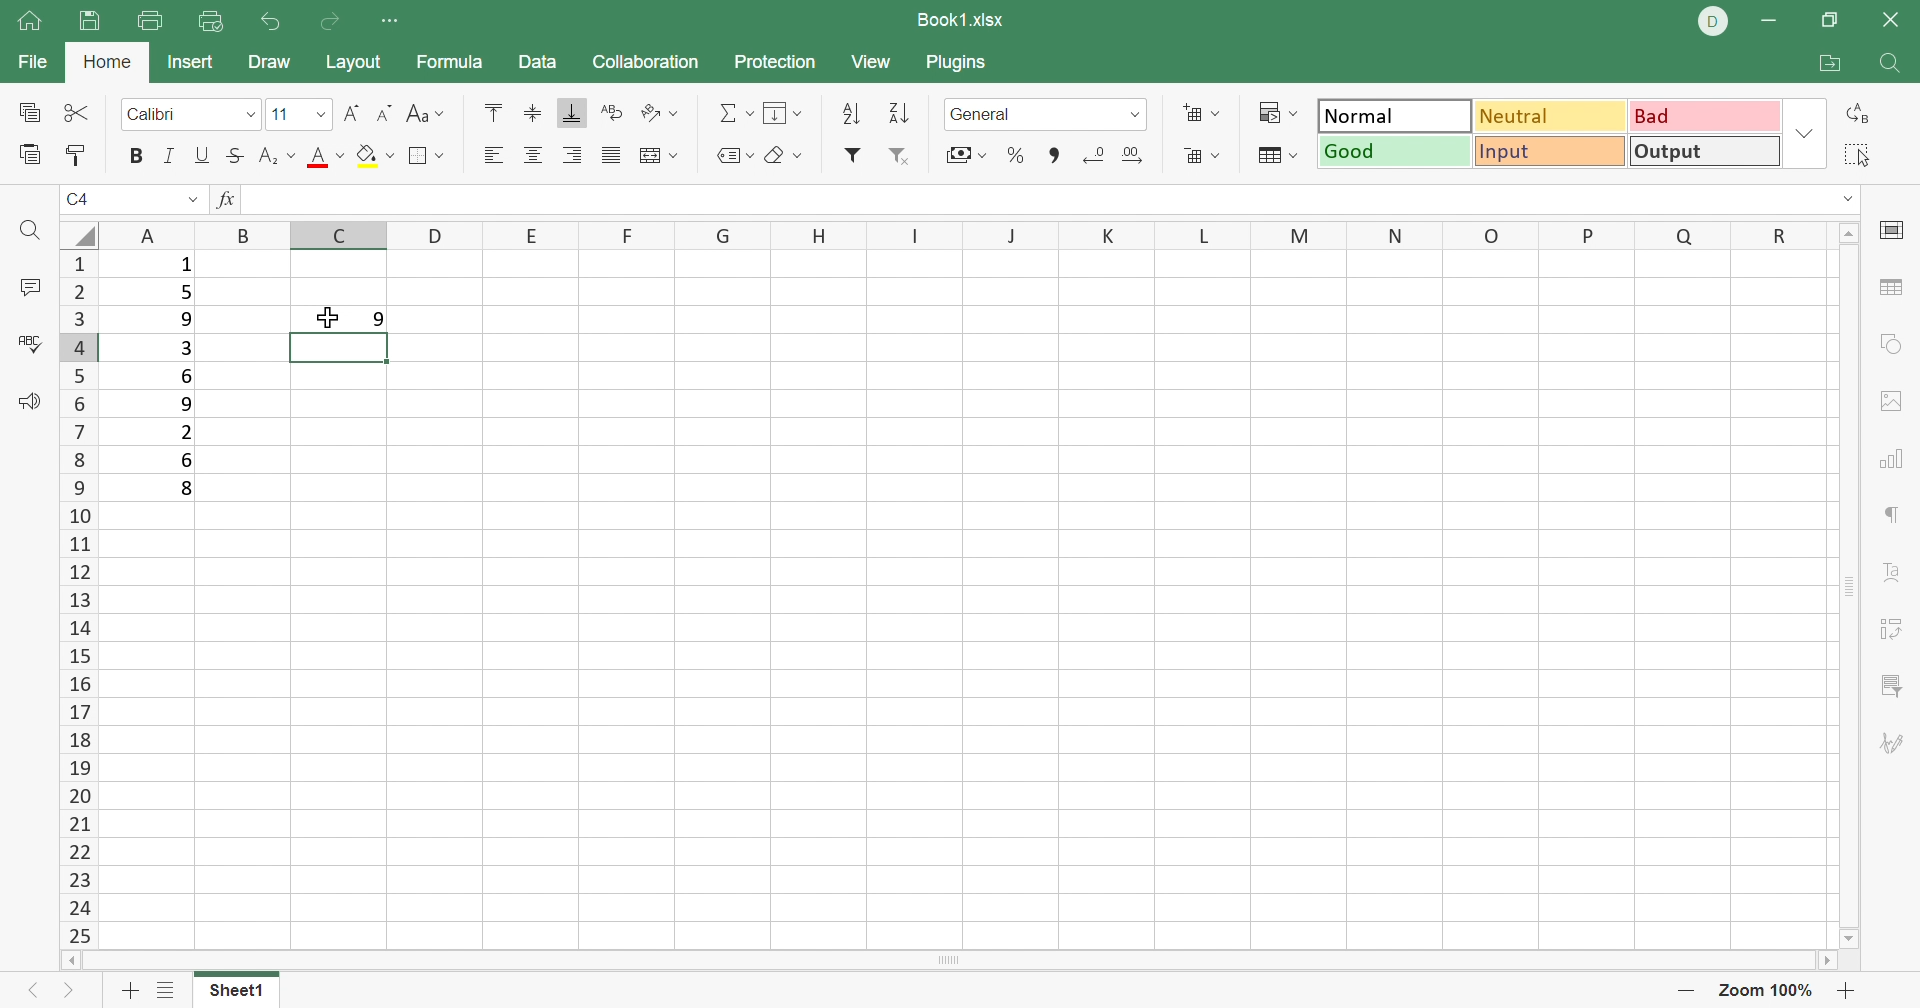  Describe the element at coordinates (328, 20) in the screenshot. I see `Redo` at that location.